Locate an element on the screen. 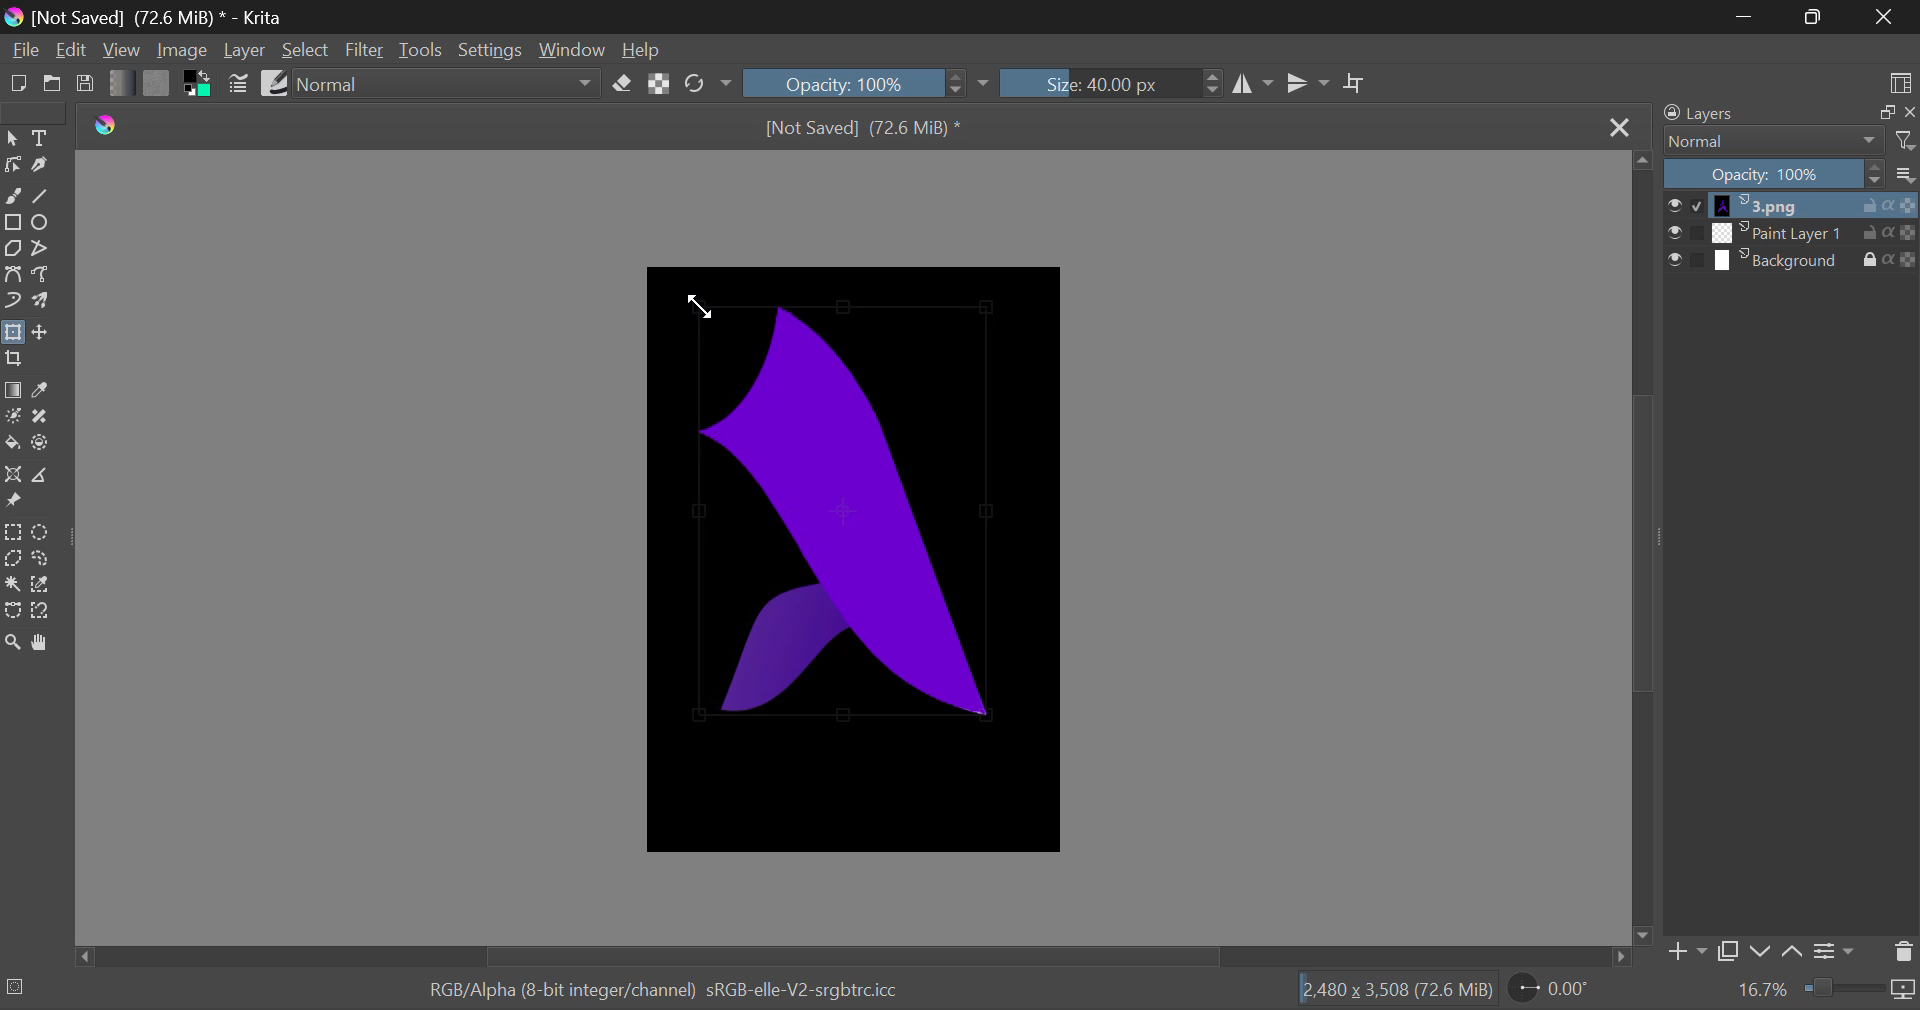 The image size is (1920, 1010). Multibrush Tool is located at coordinates (44, 304).